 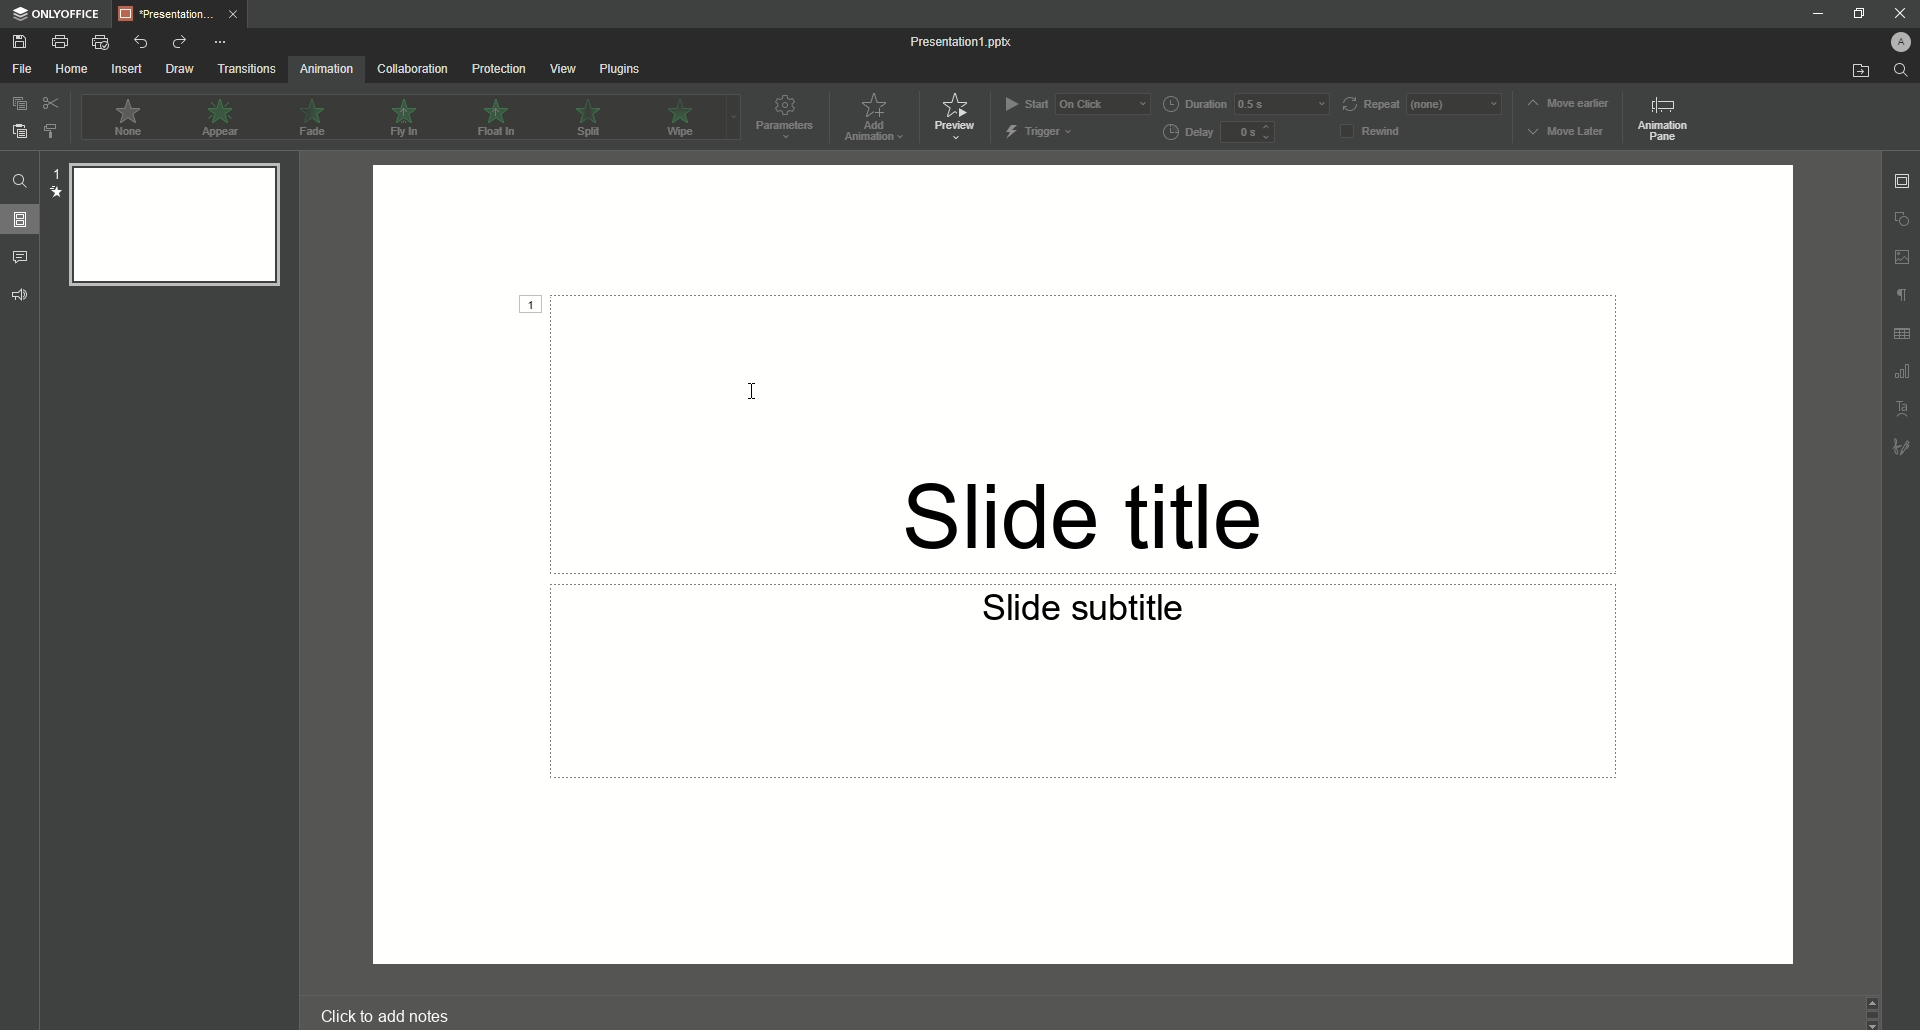 I want to click on Slides, so click(x=21, y=219).